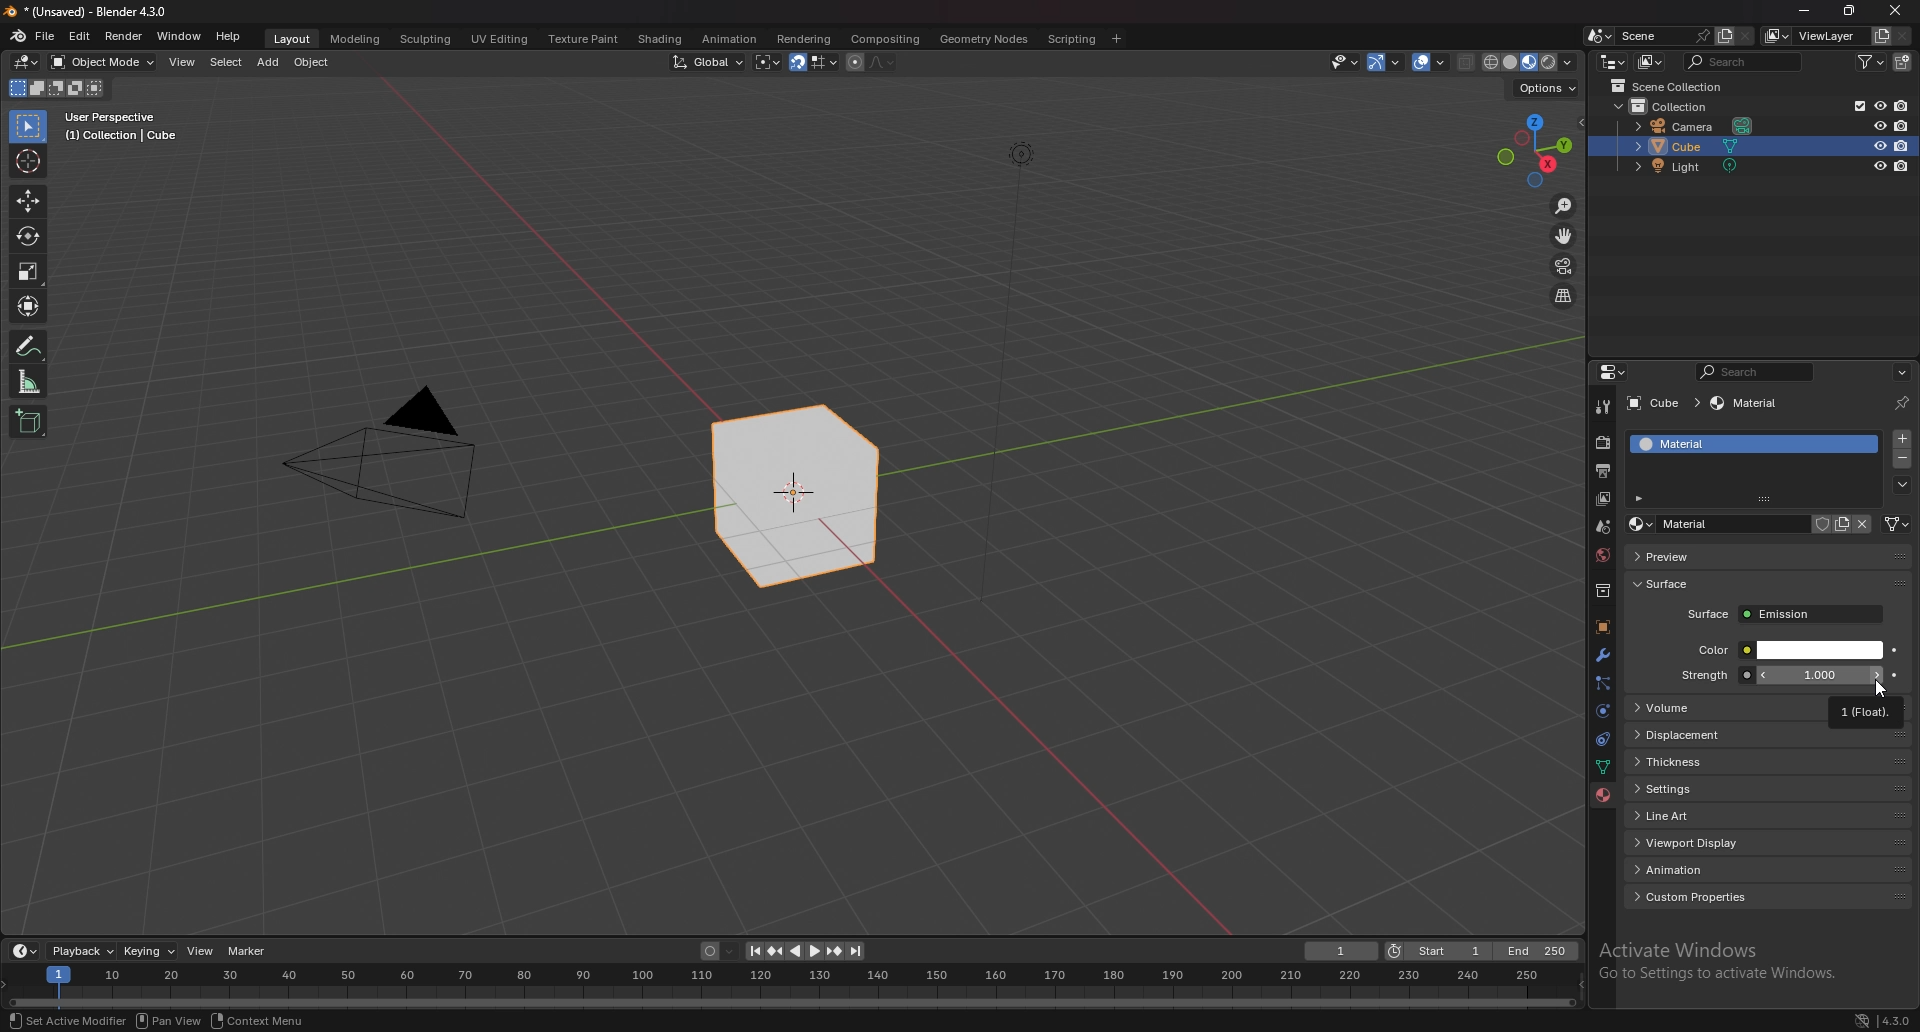  Describe the element at coordinates (1601, 628) in the screenshot. I see `object` at that location.